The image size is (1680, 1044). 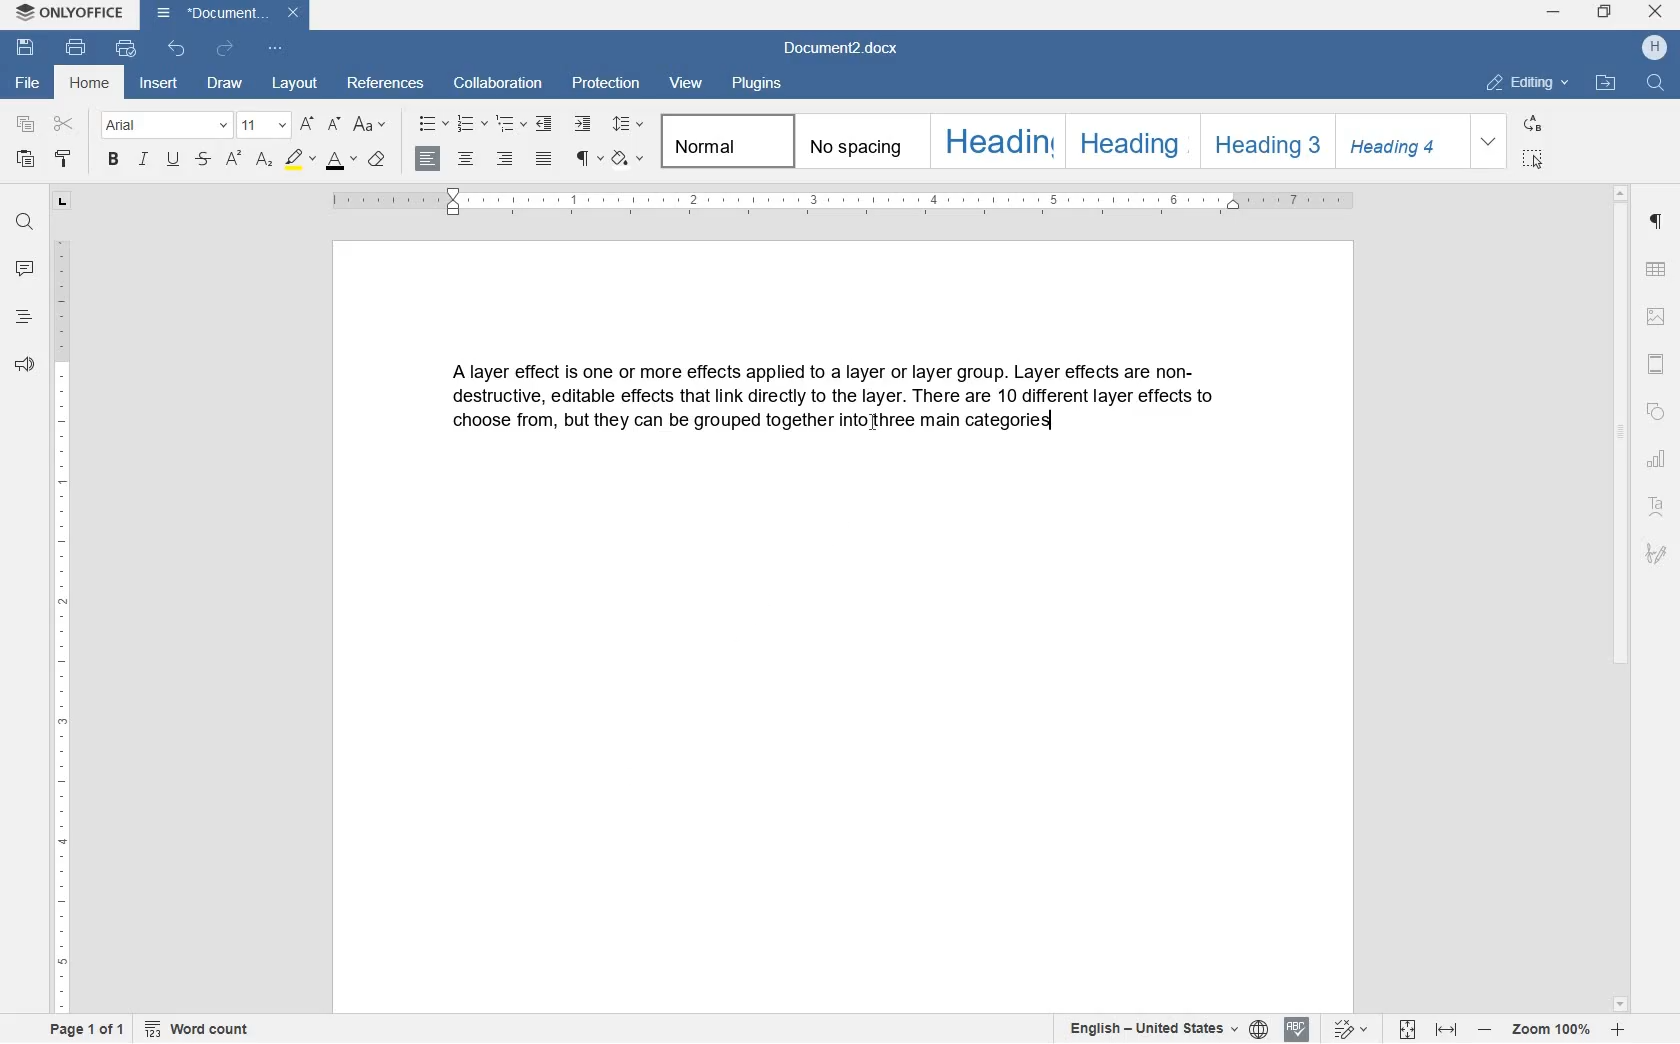 I want to click on open file locatio, so click(x=1605, y=83).